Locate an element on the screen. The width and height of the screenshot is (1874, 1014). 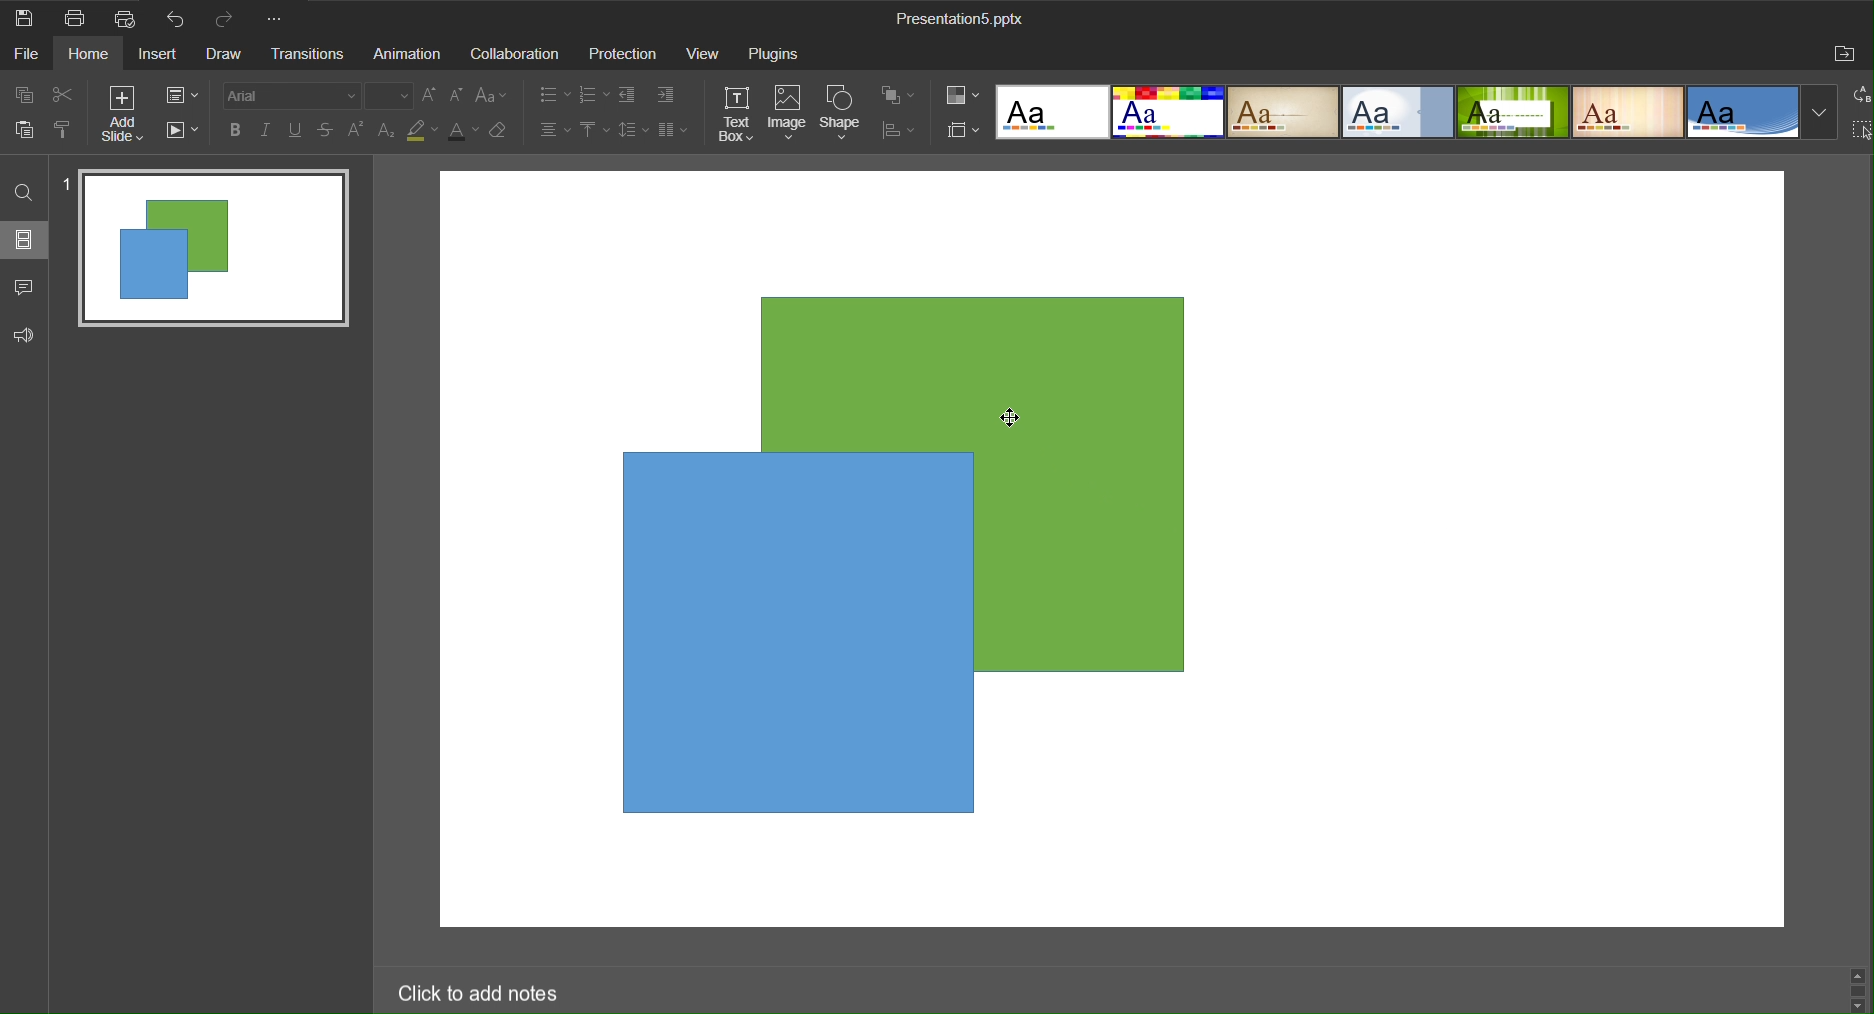
Bold is located at coordinates (234, 131).